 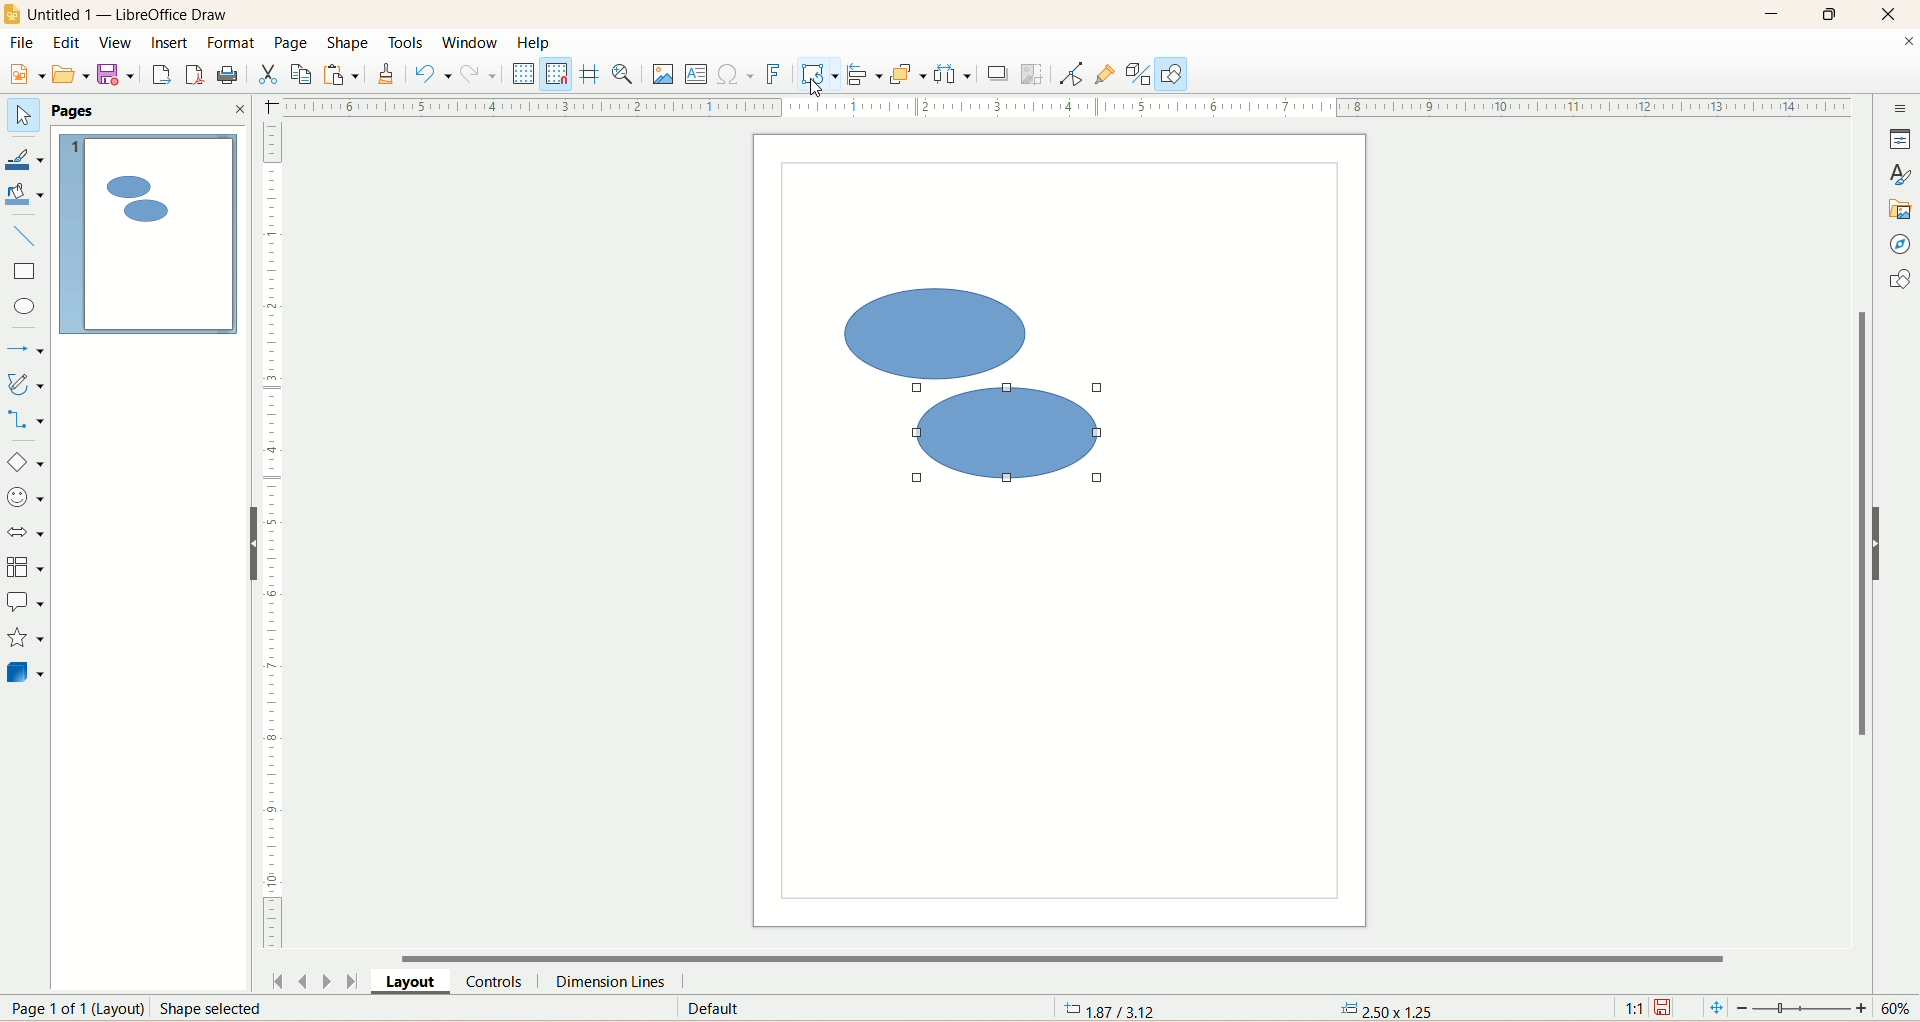 What do you see at coordinates (1069, 108) in the screenshot?
I see `scale bar` at bounding box center [1069, 108].